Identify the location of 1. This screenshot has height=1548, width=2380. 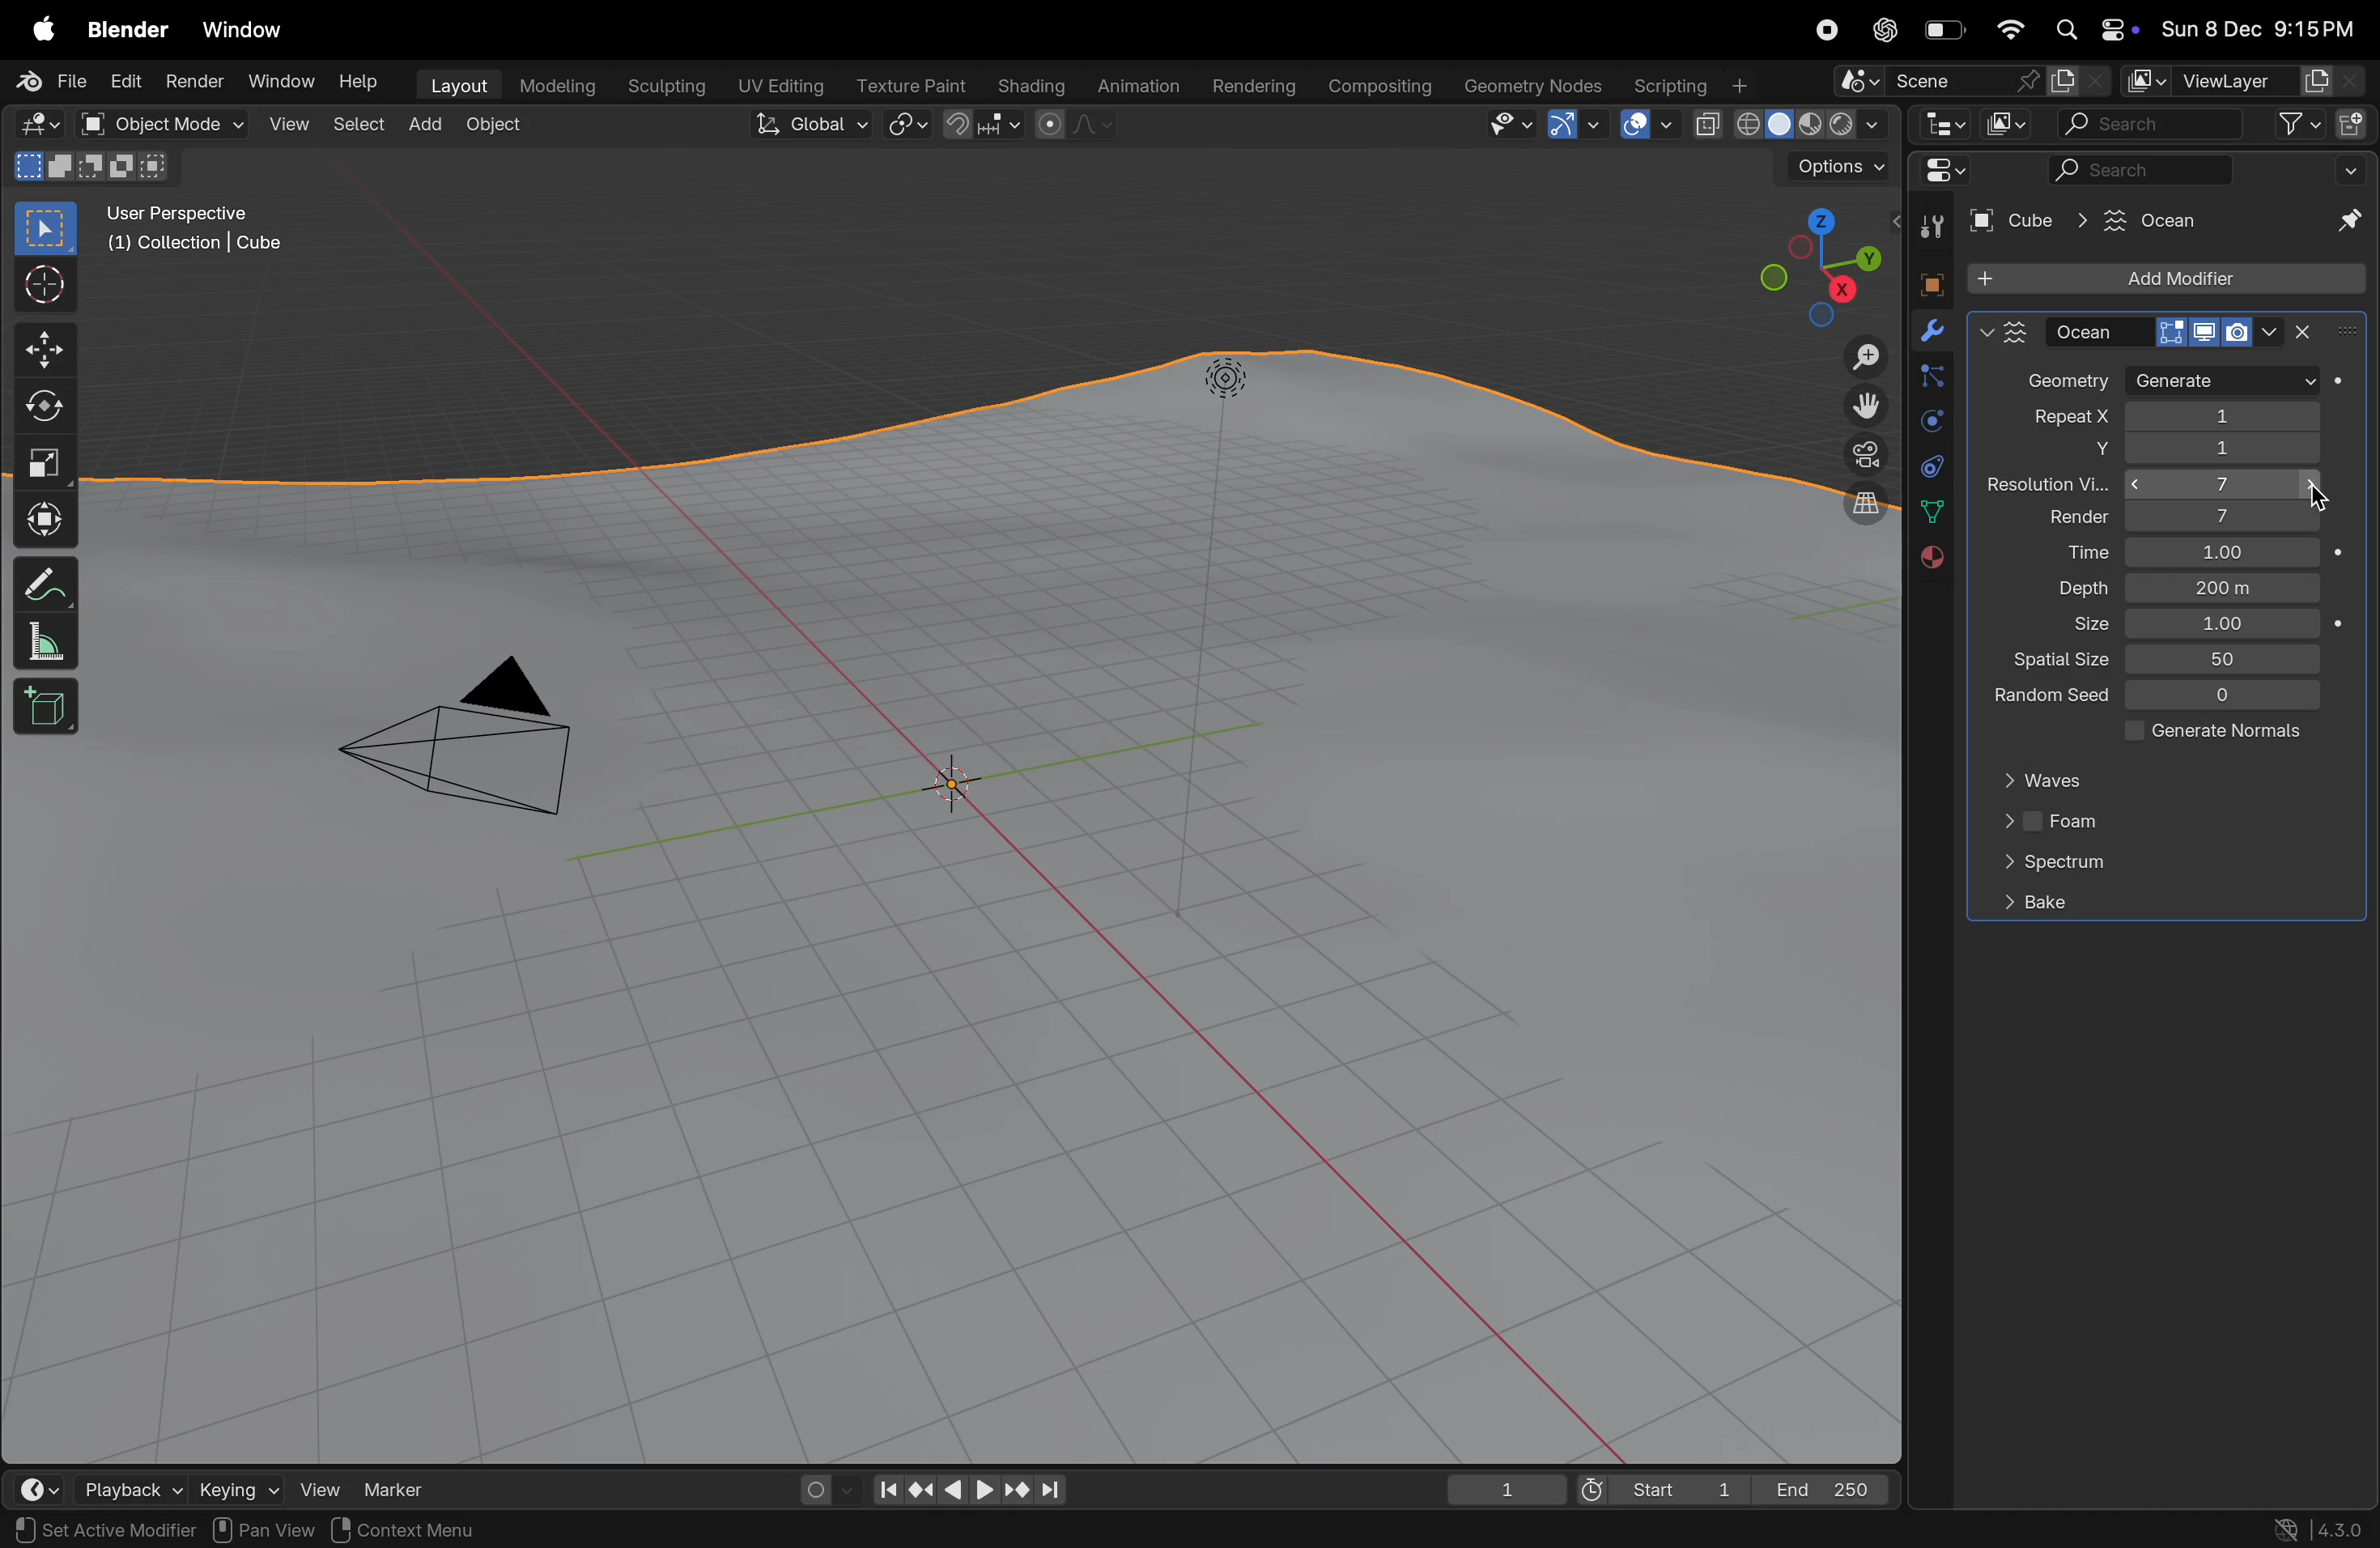
(1507, 1489).